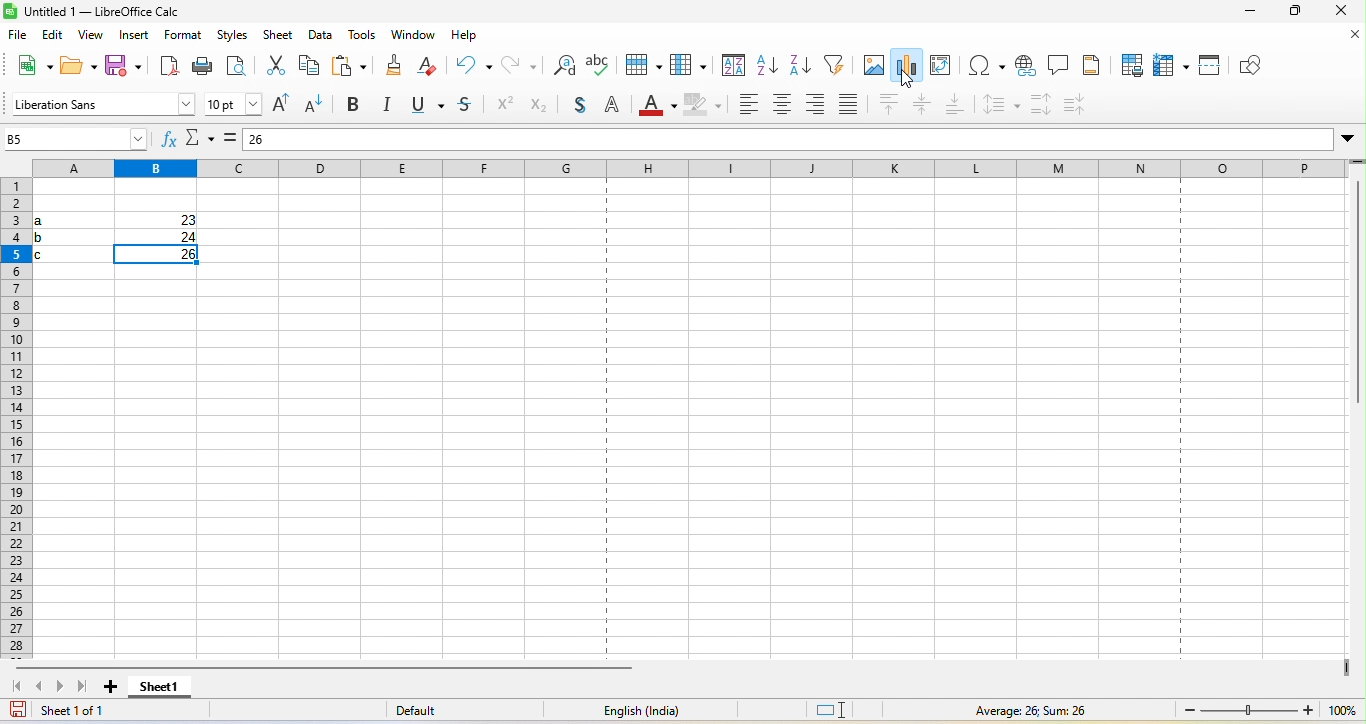  What do you see at coordinates (908, 67) in the screenshot?
I see `chart` at bounding box center [908, 67].